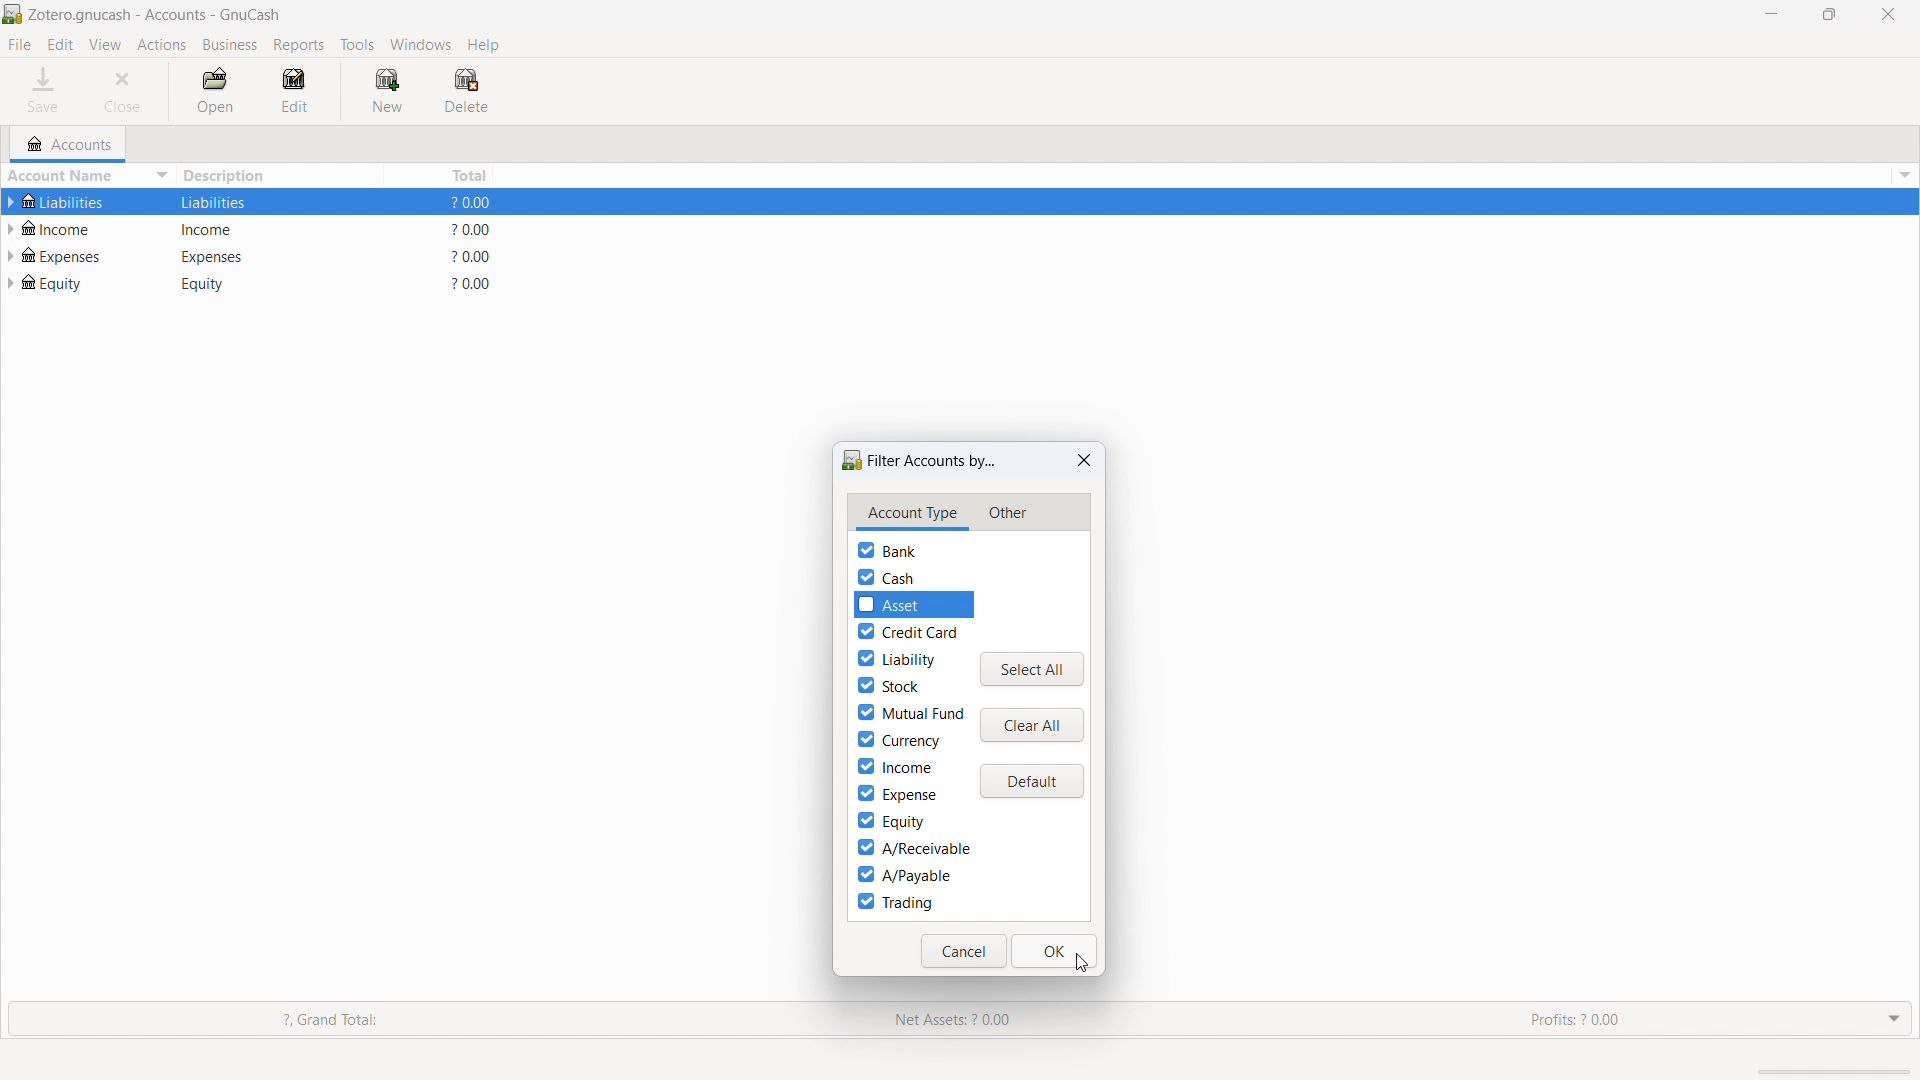 The image size is (1920, 1080). Describe the element at coordinates (20, 44) in the screenshot. I see `file` at that location.